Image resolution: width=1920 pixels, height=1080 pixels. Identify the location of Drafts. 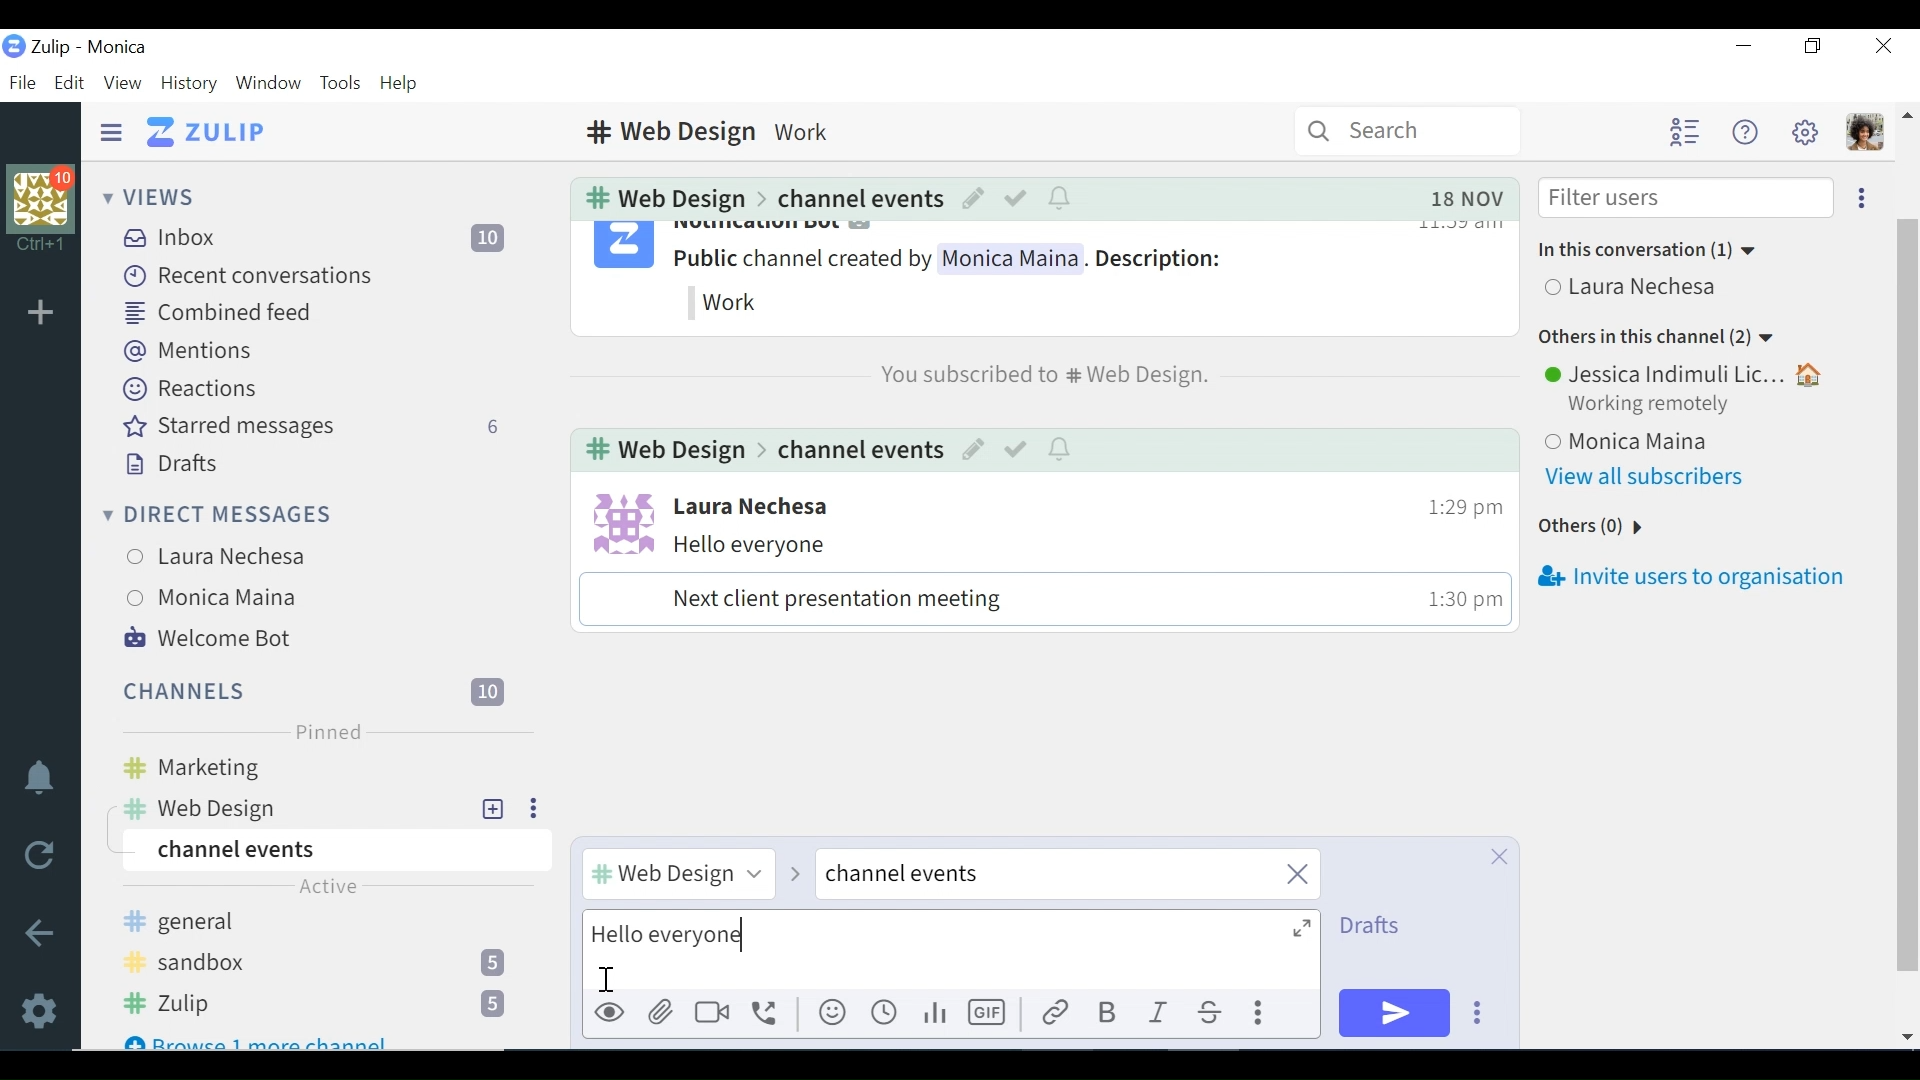
(1376, 926).